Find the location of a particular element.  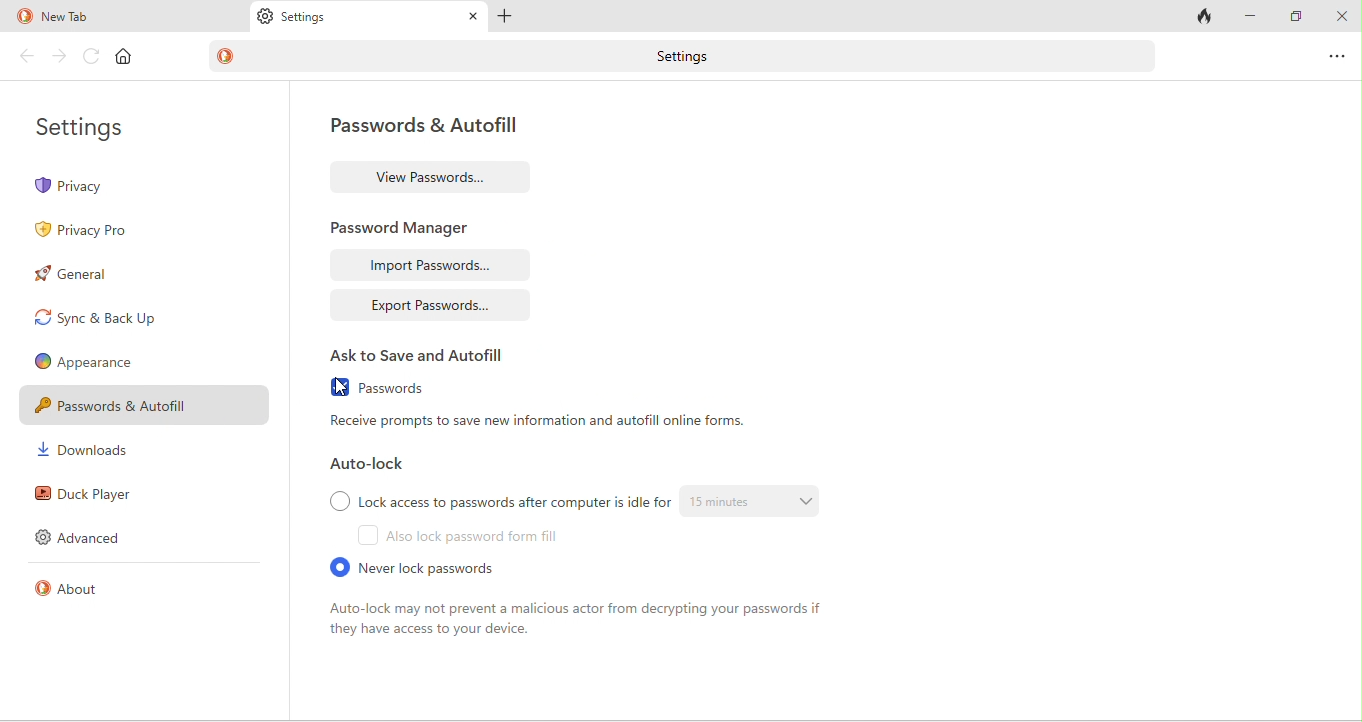

close is located at coordinates (1344, 15).